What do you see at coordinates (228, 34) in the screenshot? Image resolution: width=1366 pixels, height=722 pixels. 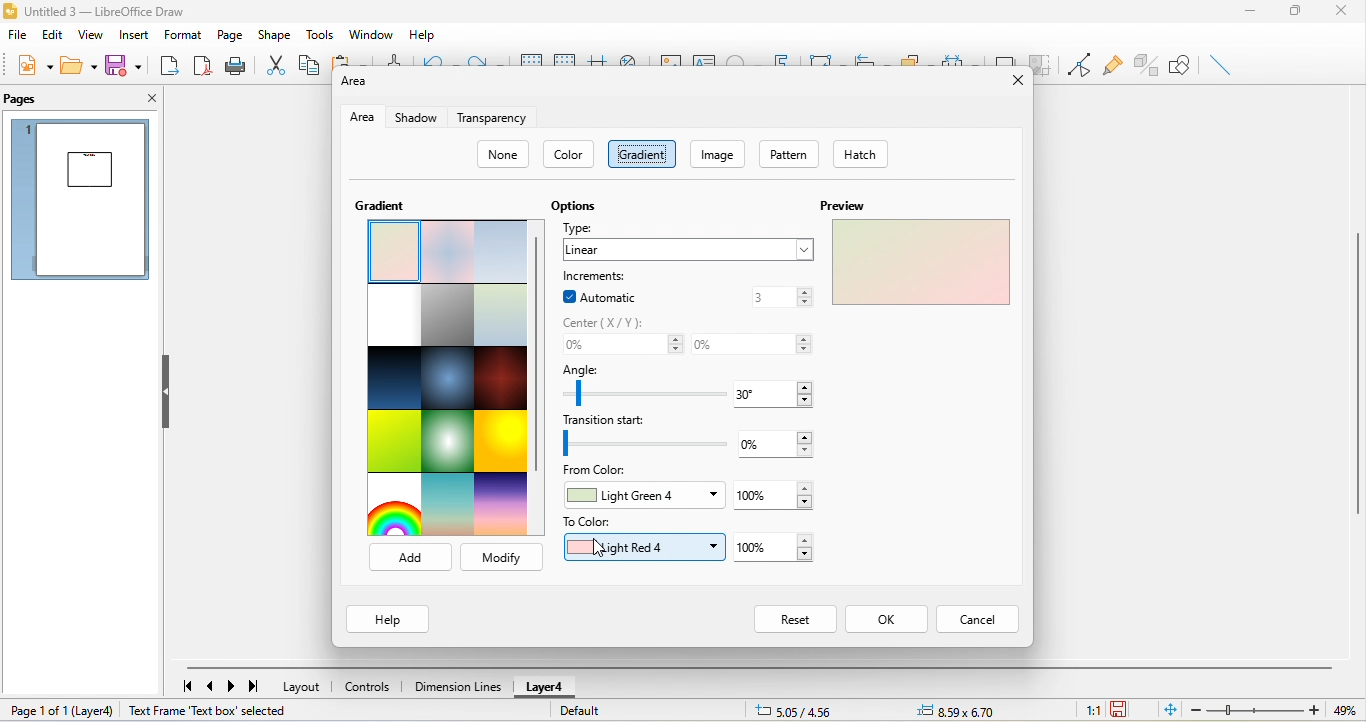 I see `page` at bounding box center [228, 34].